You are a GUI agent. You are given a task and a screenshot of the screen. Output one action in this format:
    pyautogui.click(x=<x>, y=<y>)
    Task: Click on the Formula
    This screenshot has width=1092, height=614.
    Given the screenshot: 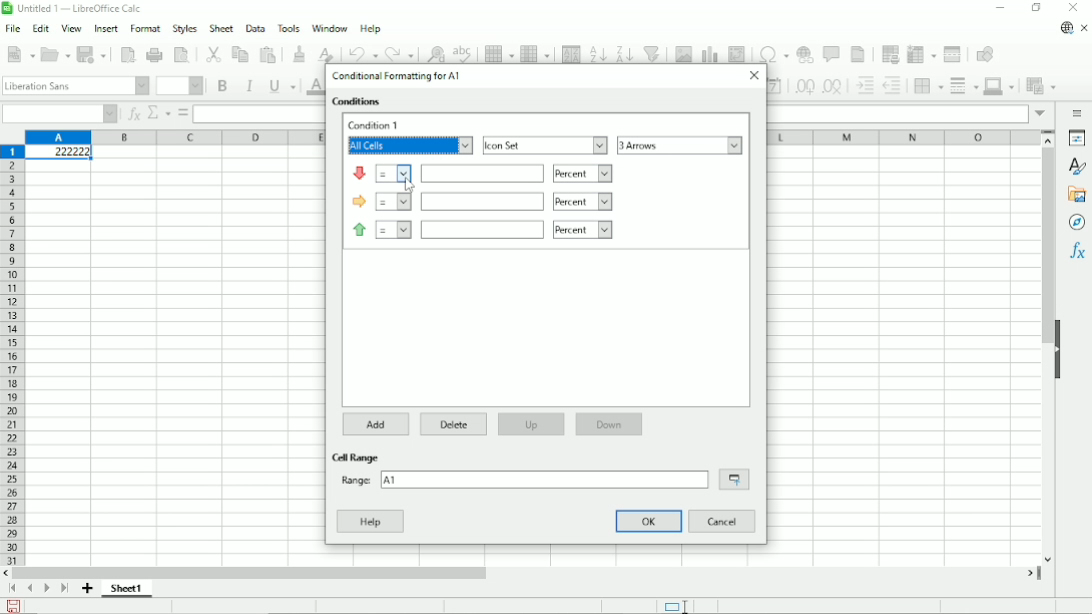 What is the action you would take?
    pyautogui.click(x=183, y=113)
    